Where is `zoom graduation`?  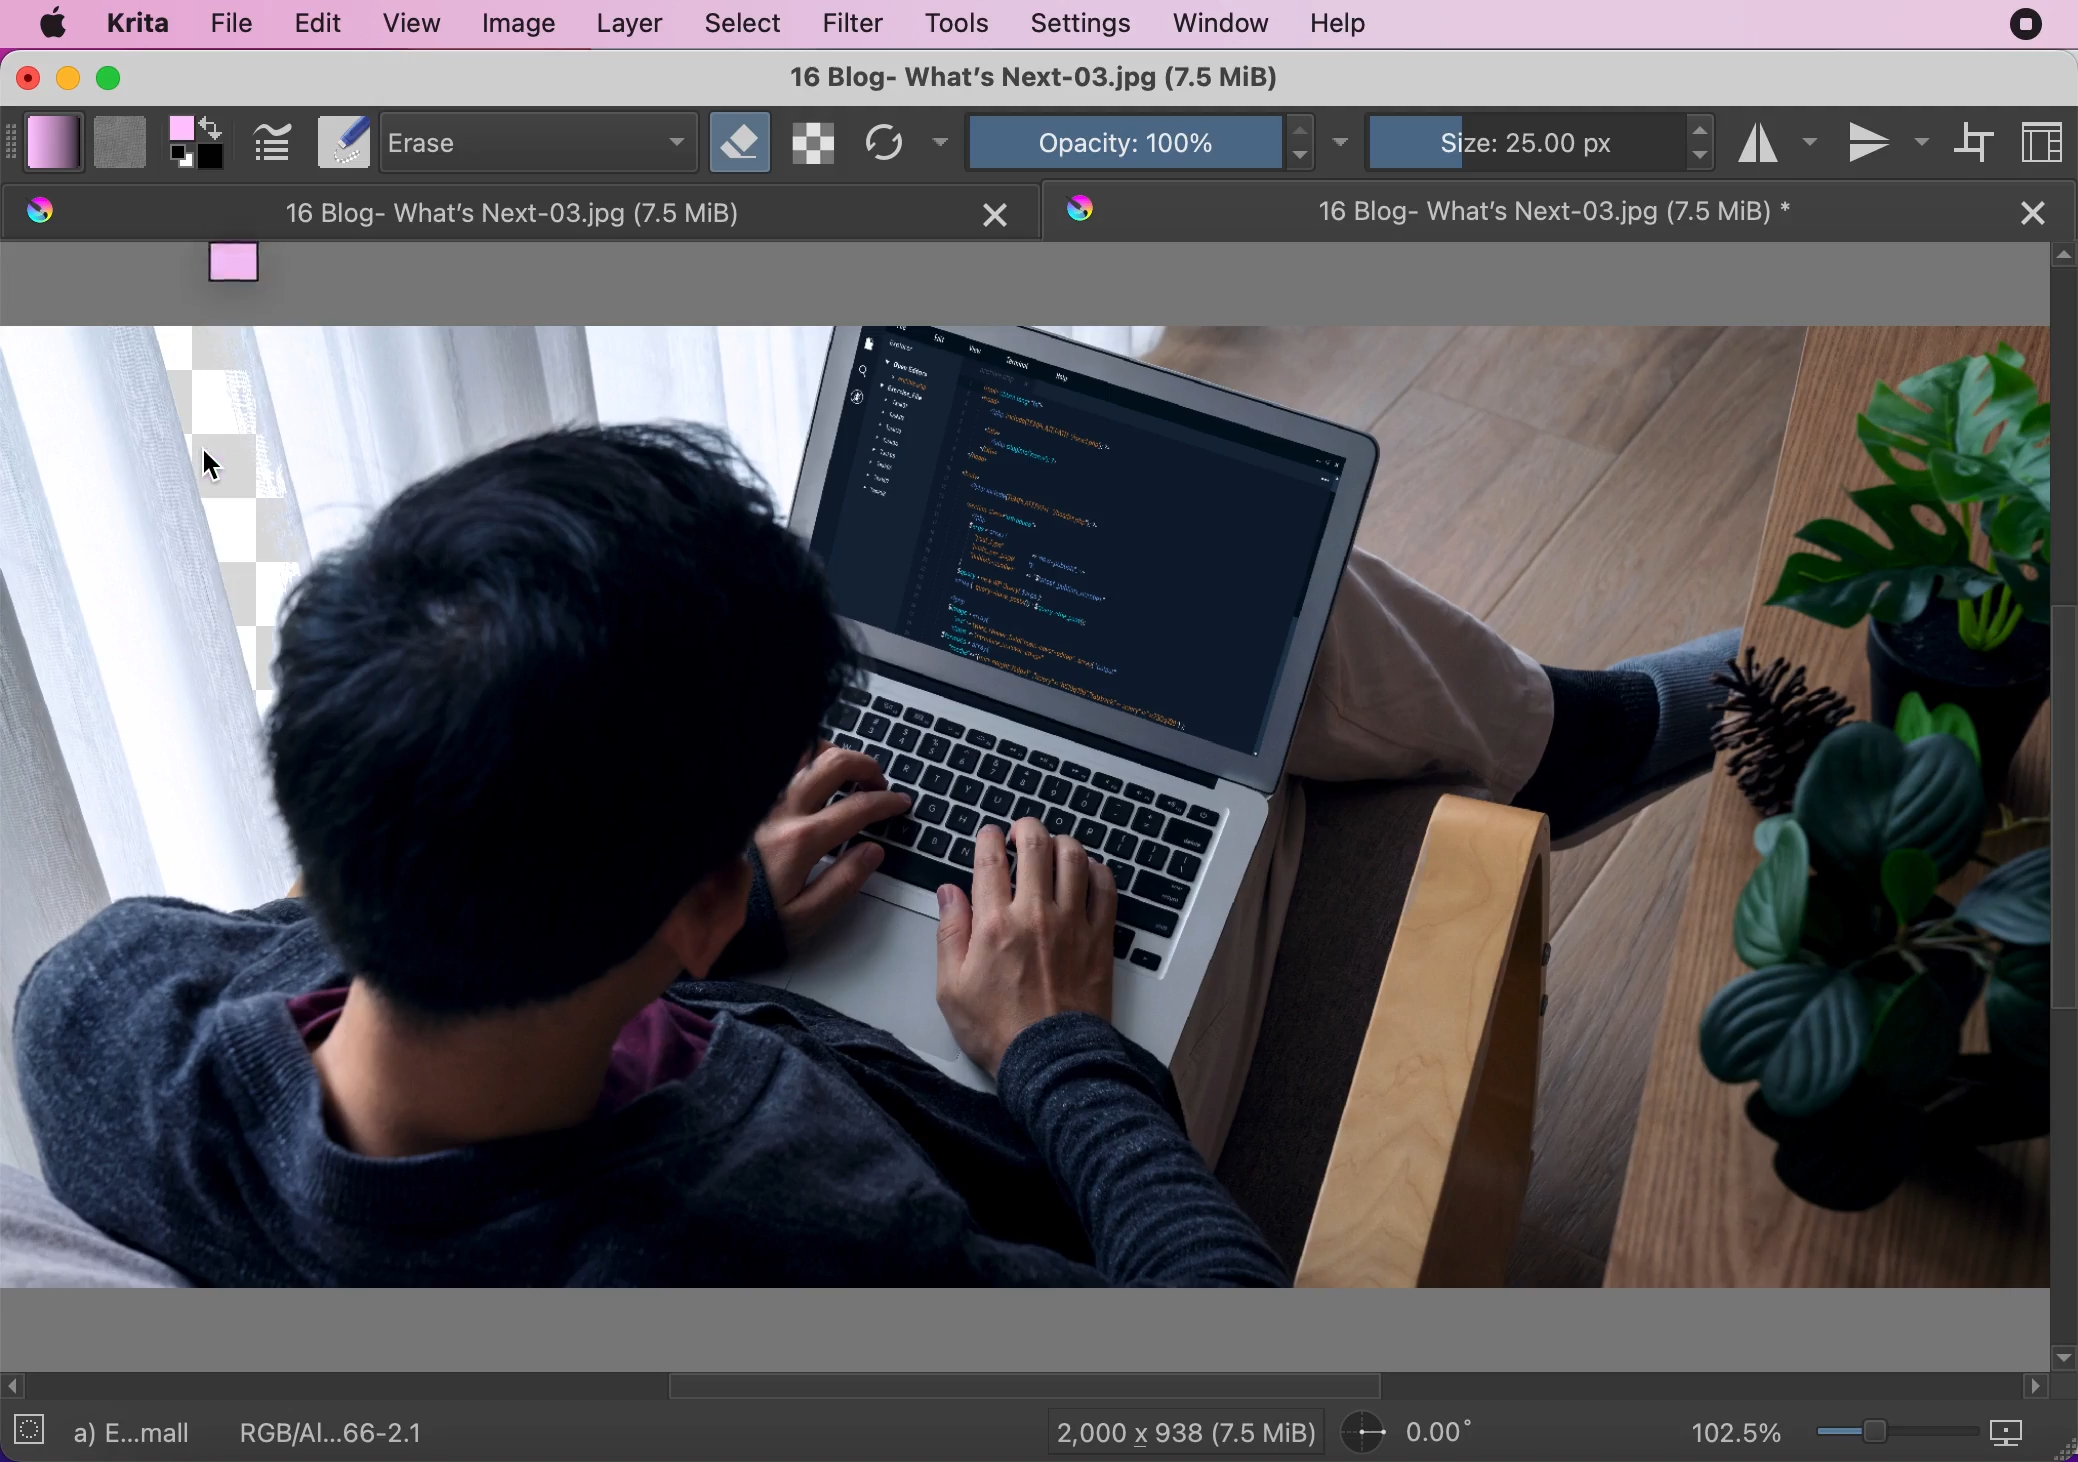
zoom graduation is located at coordinates (1892, 1429).